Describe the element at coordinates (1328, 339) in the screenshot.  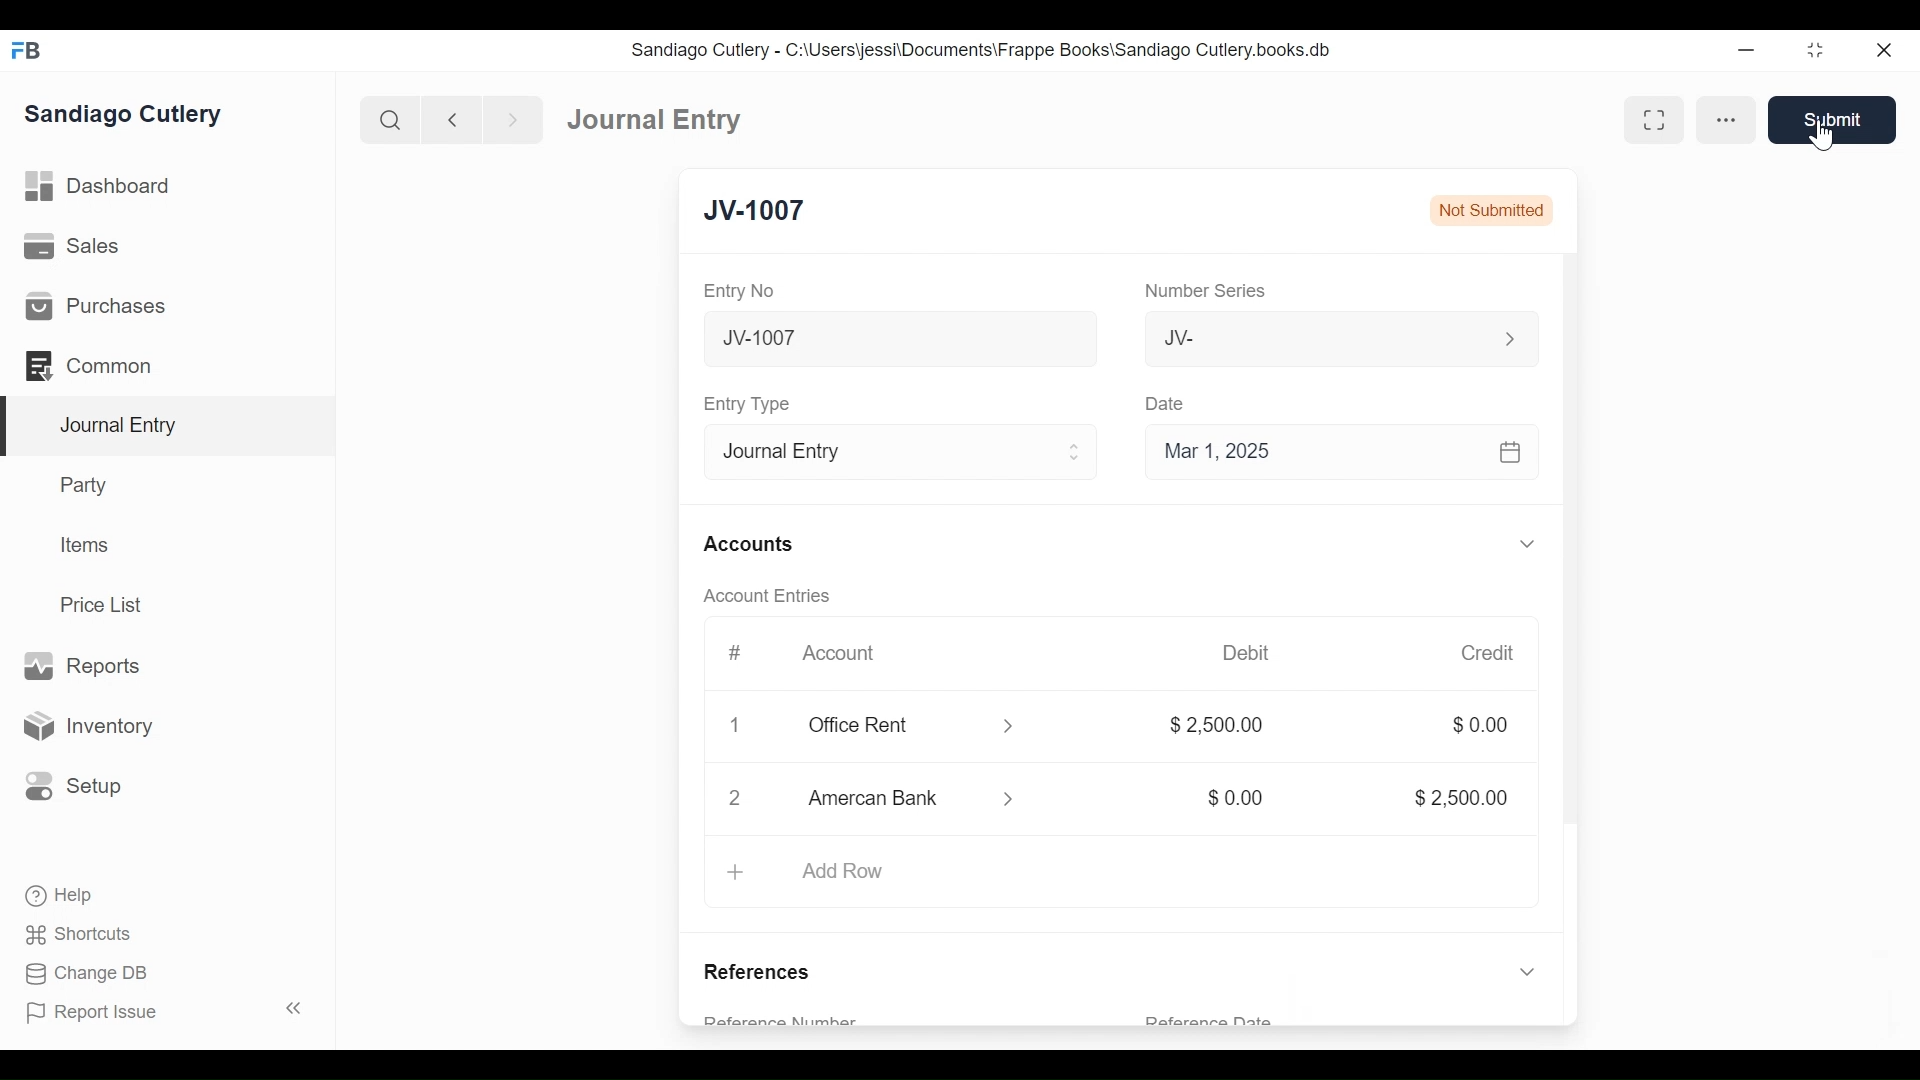
I see `Jv-` at that location.